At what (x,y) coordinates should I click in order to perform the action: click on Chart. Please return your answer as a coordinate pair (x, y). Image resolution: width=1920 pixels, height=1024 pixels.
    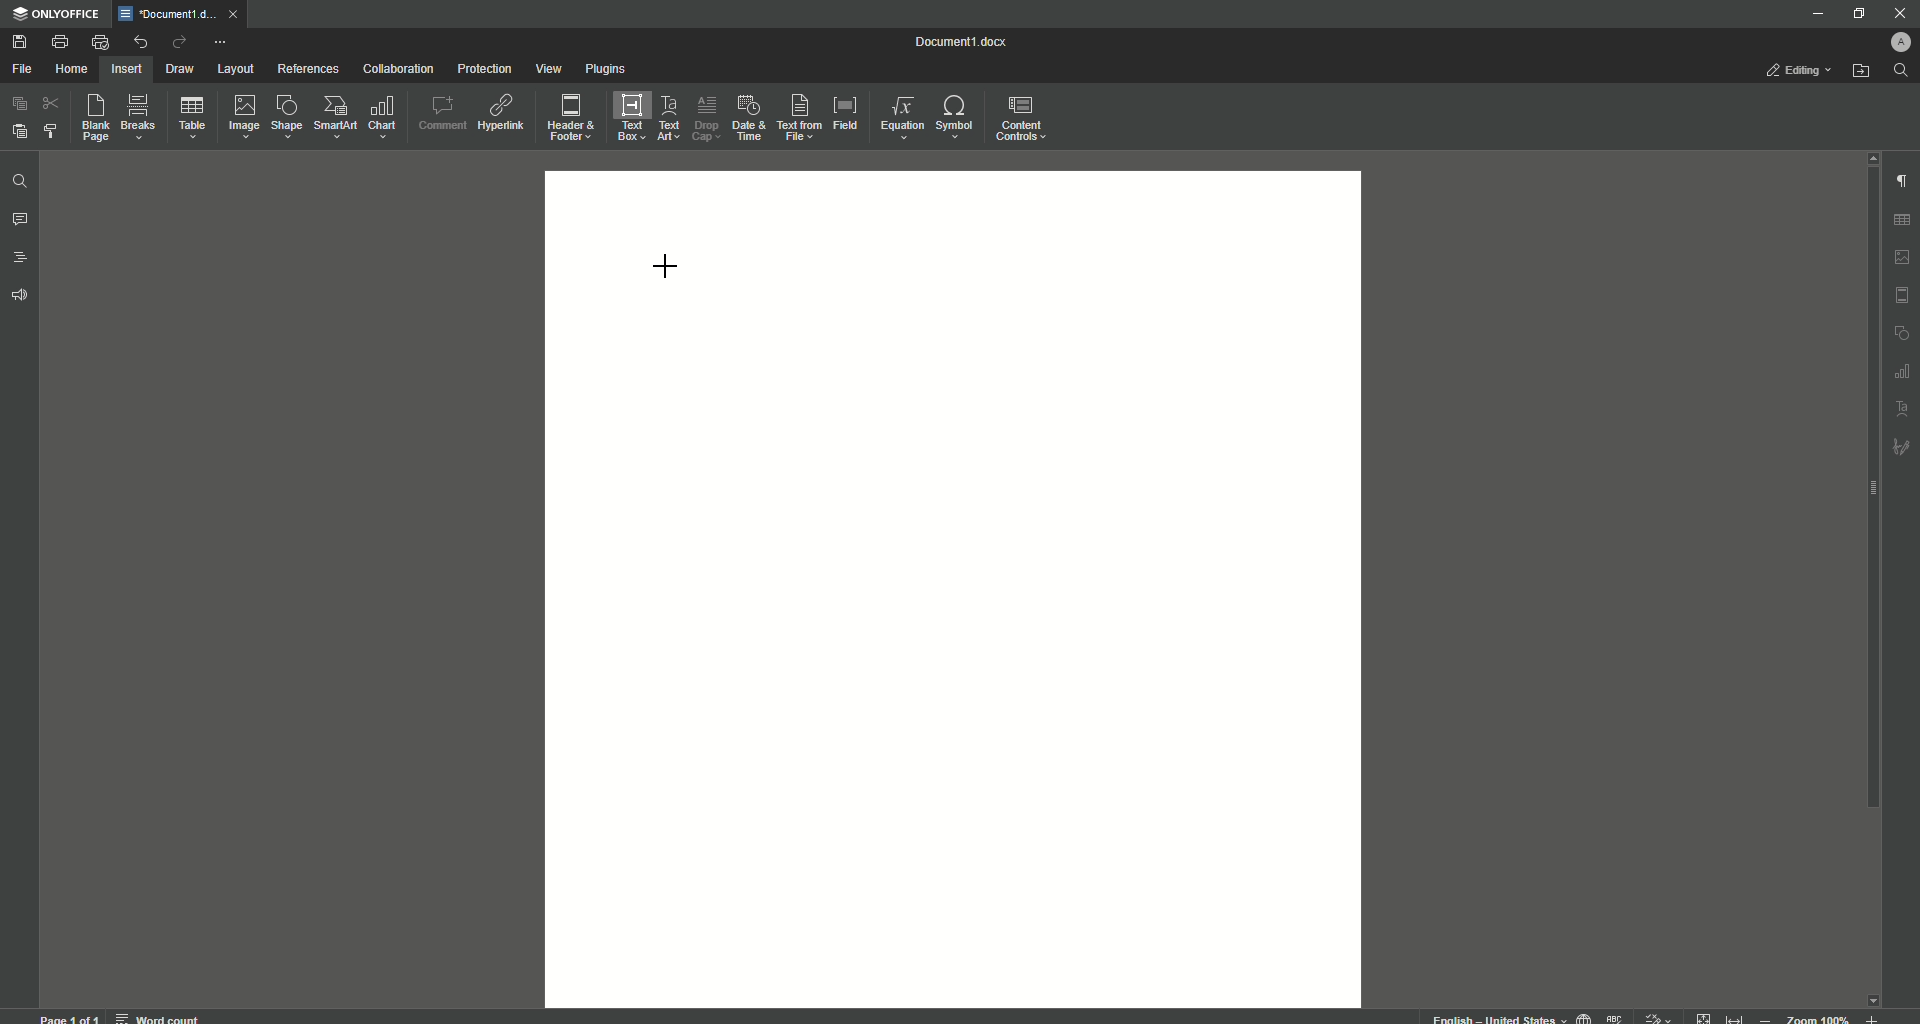
    Looking at the image, I should click on (383, 117).